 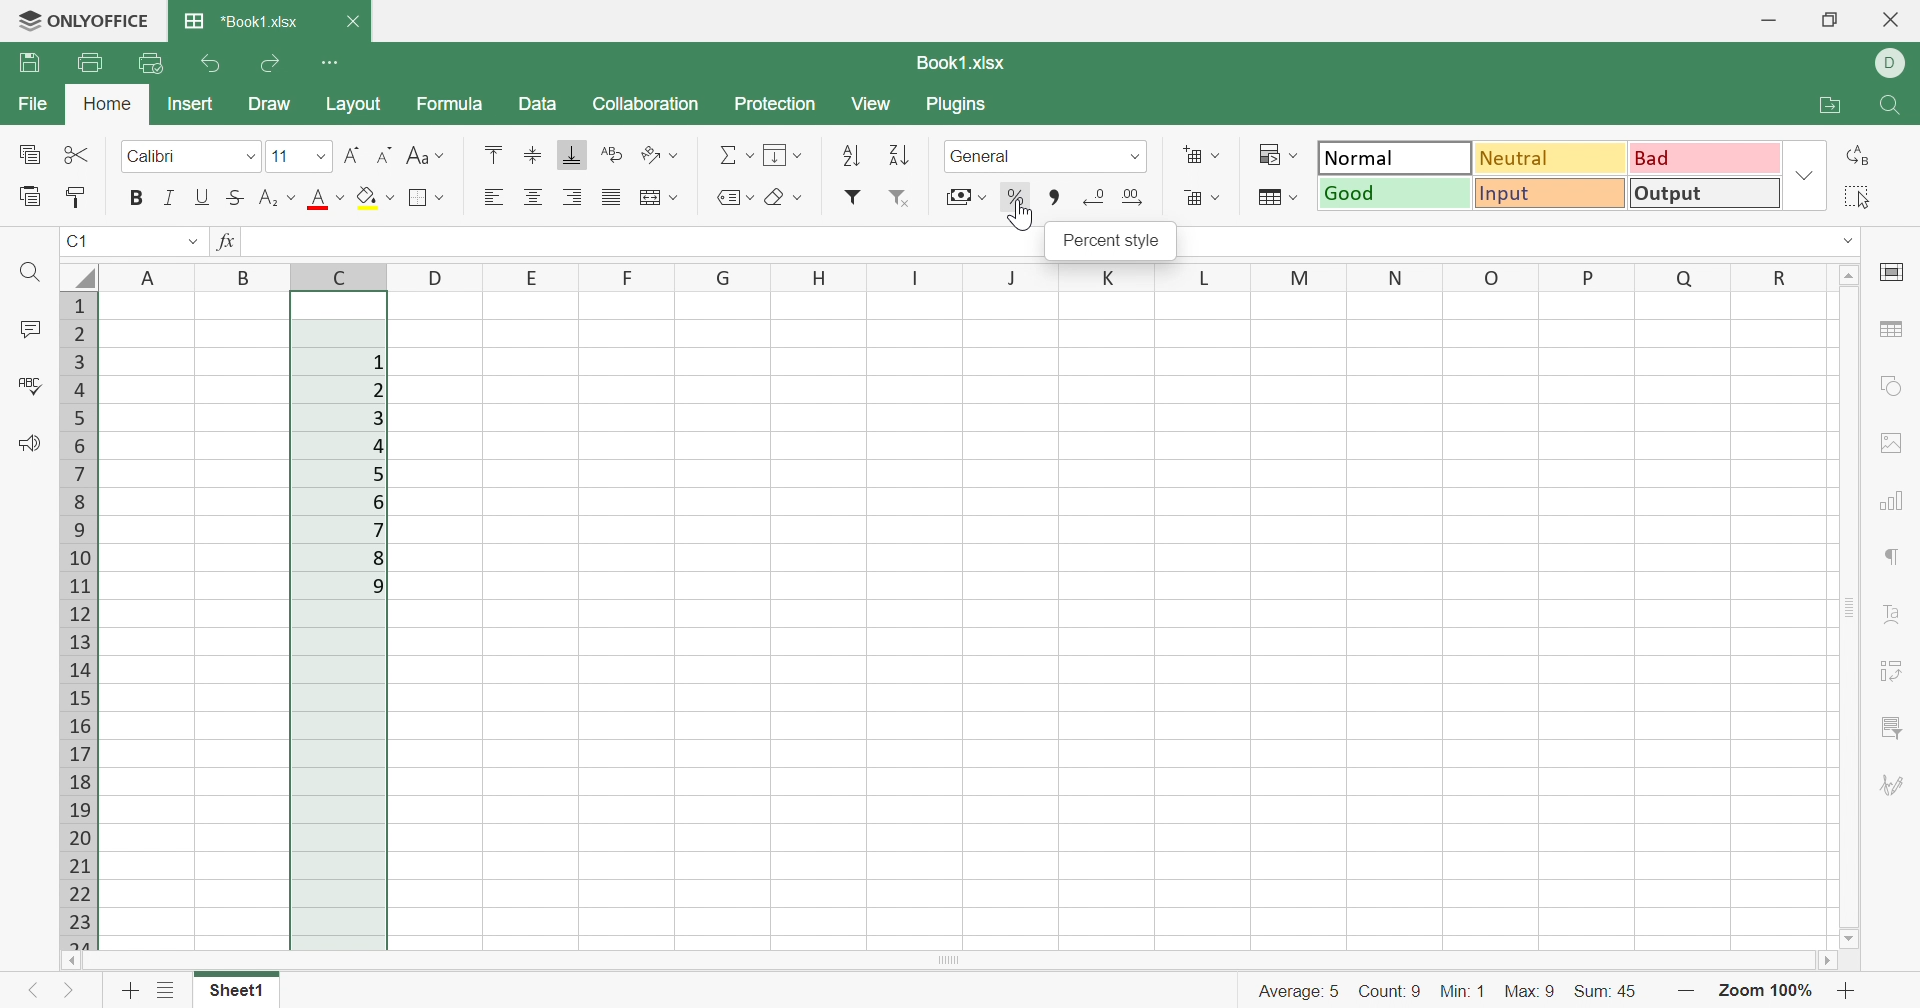 I want to click on Draw, so click(x=268, y=102).